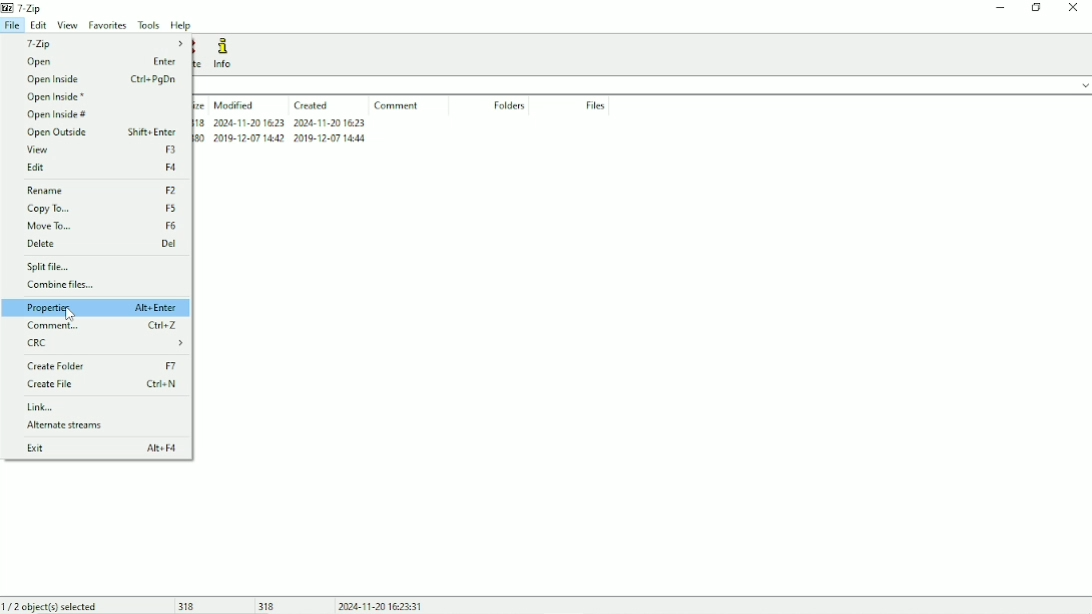  Describe the element at coordinates (59, 97) in the screenshot. I see `Open Inside *` at that location.